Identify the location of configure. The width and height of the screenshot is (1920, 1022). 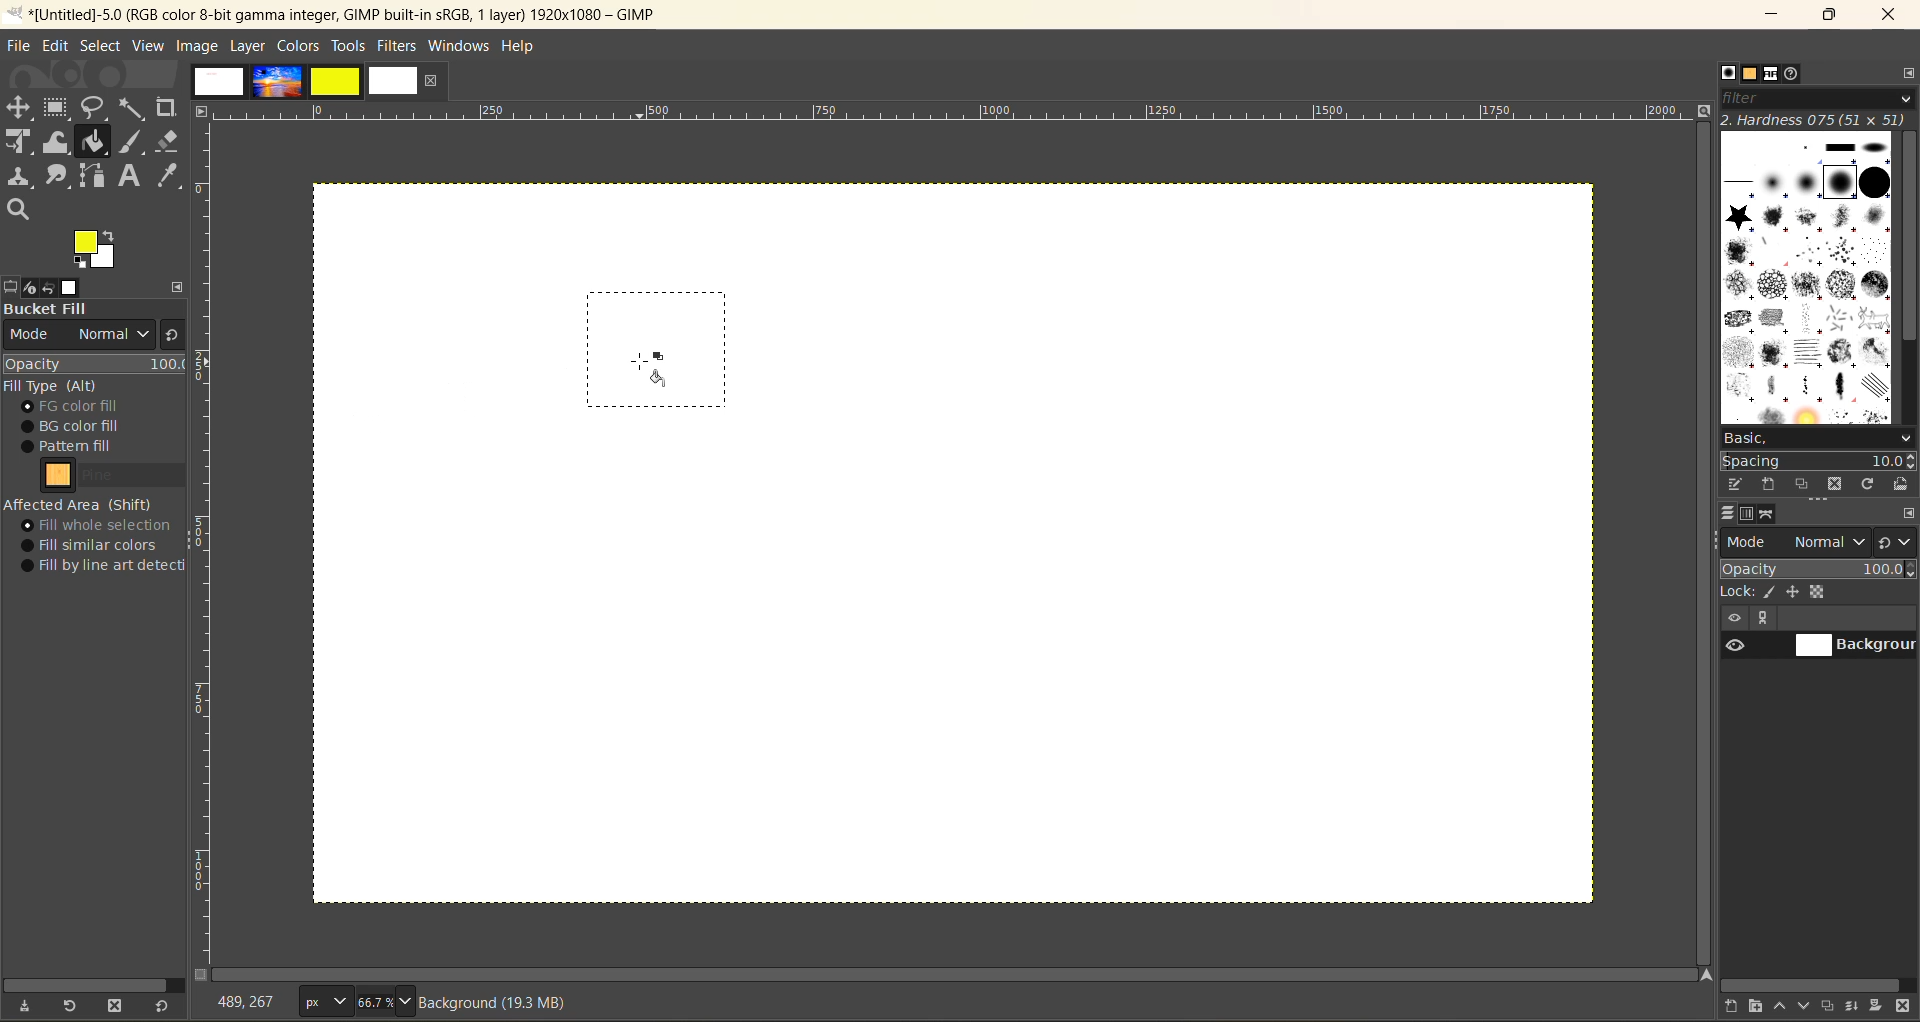
(1907, 515).